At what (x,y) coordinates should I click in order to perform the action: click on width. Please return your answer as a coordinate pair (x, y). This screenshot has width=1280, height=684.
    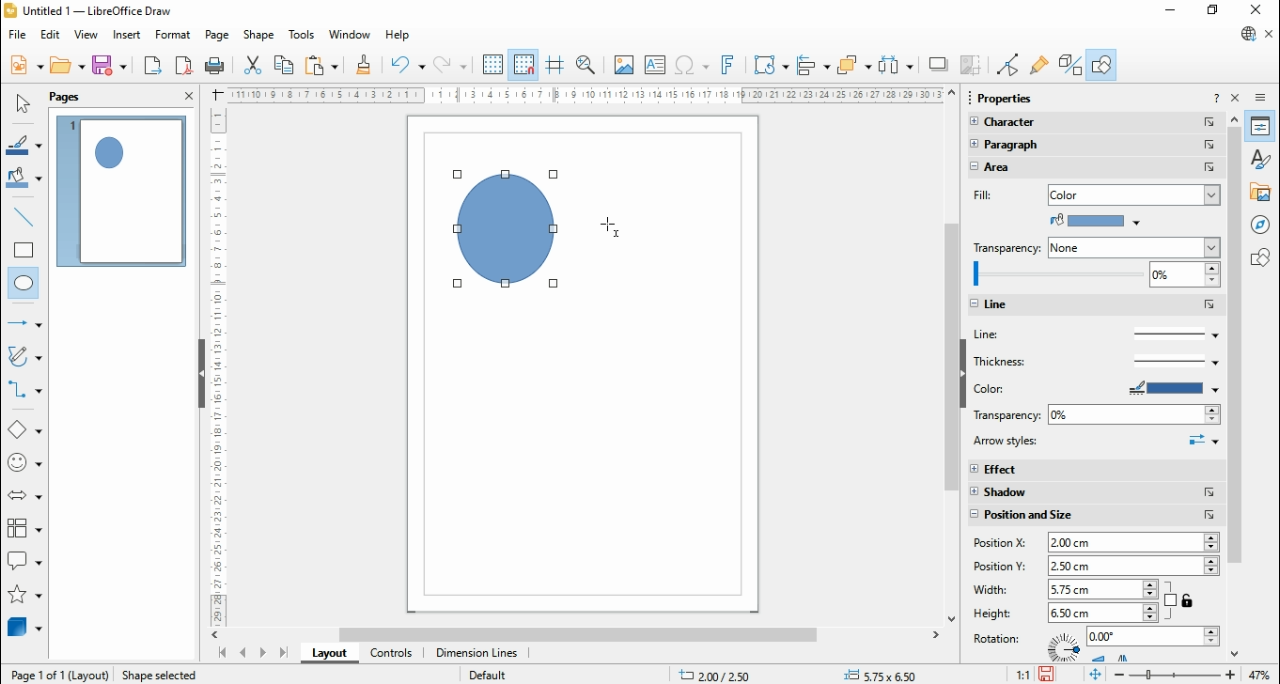
    Looking at the image, I should click on (996, 589).